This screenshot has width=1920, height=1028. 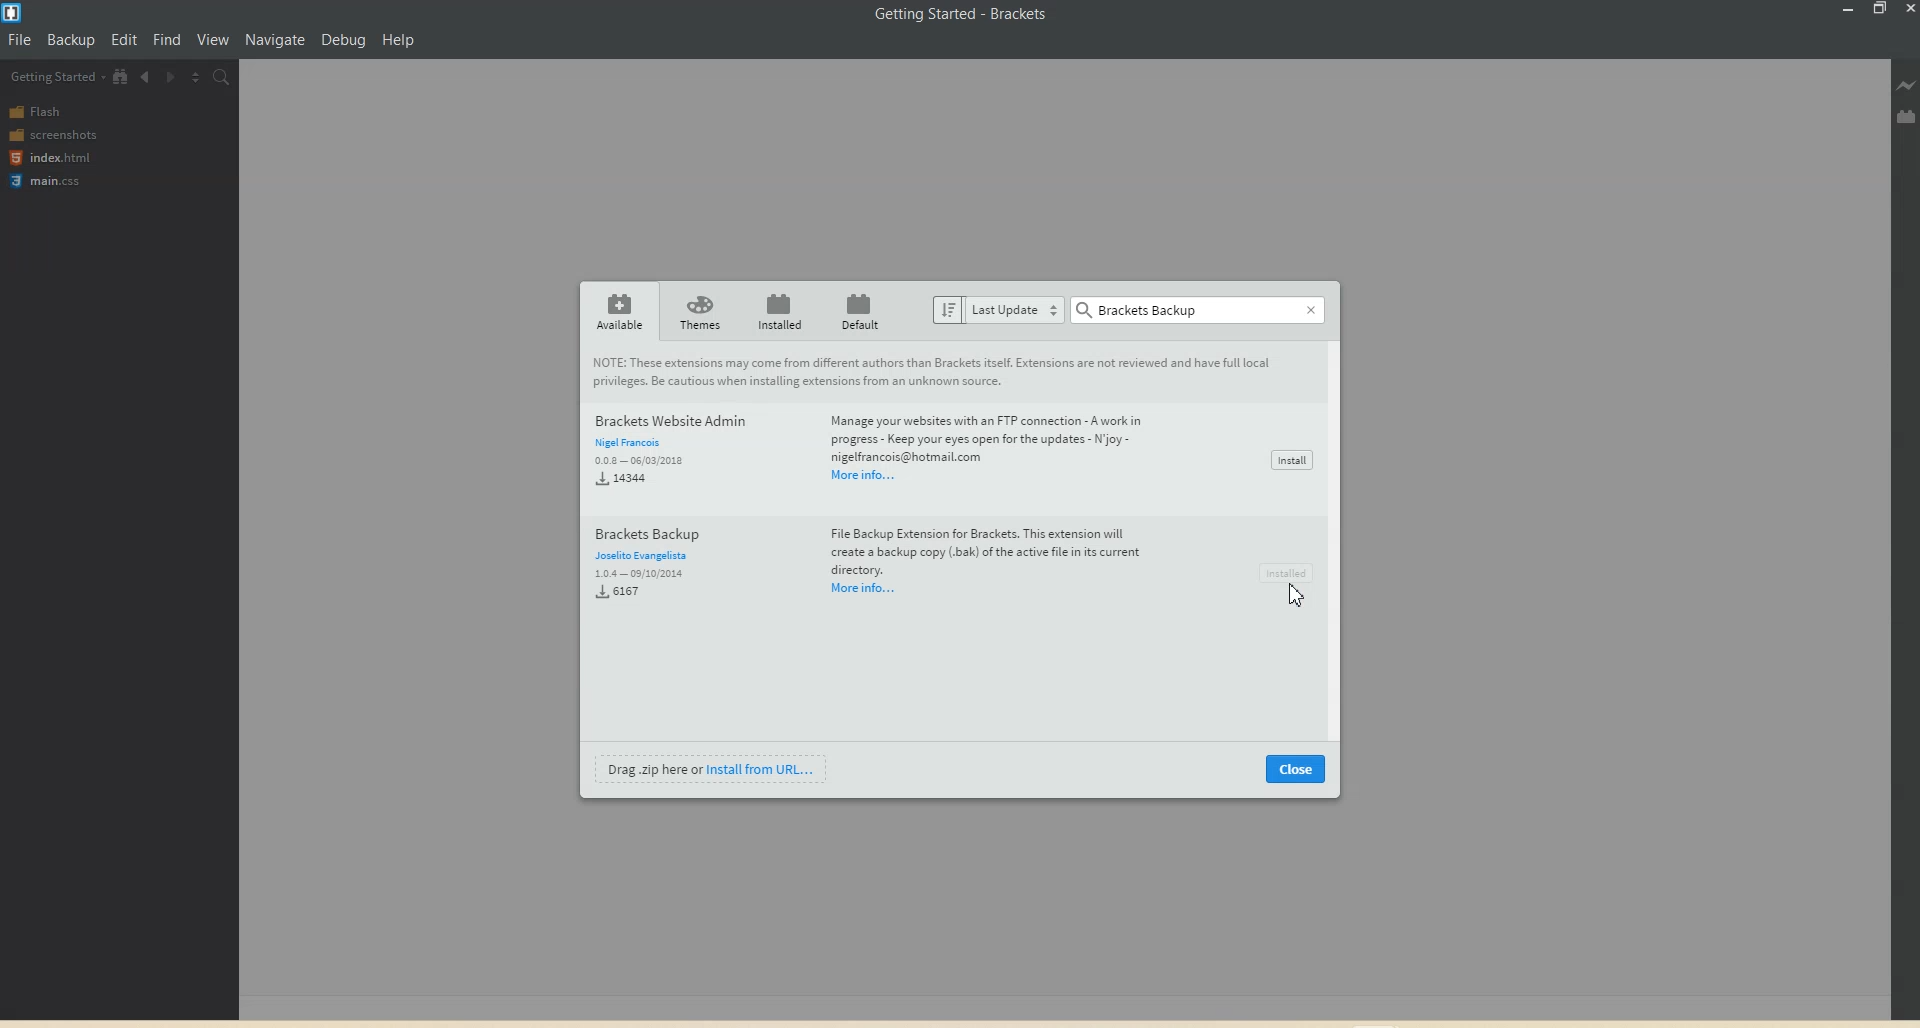 I want to click on Getting Started - Brackets, so click(x=960, y=15).